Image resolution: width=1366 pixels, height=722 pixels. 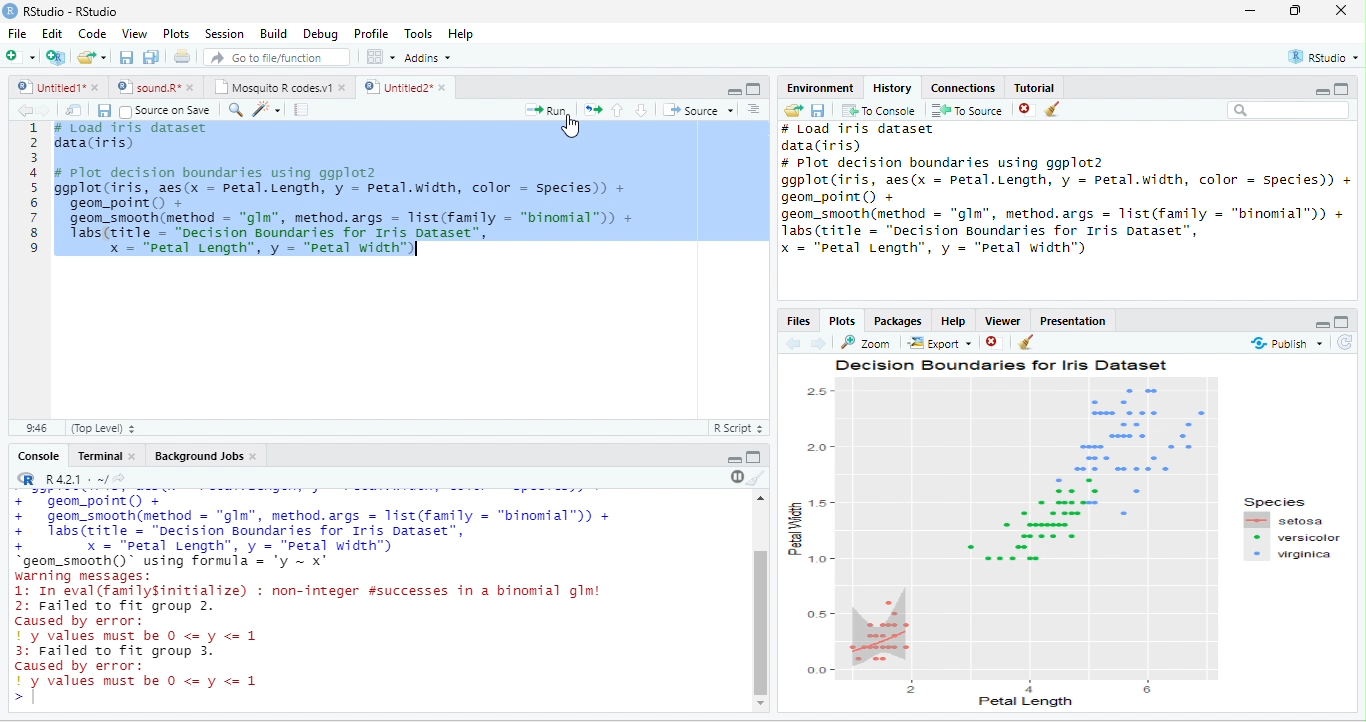 I want to click on Petal length meter, so click(x=1036, y=686).